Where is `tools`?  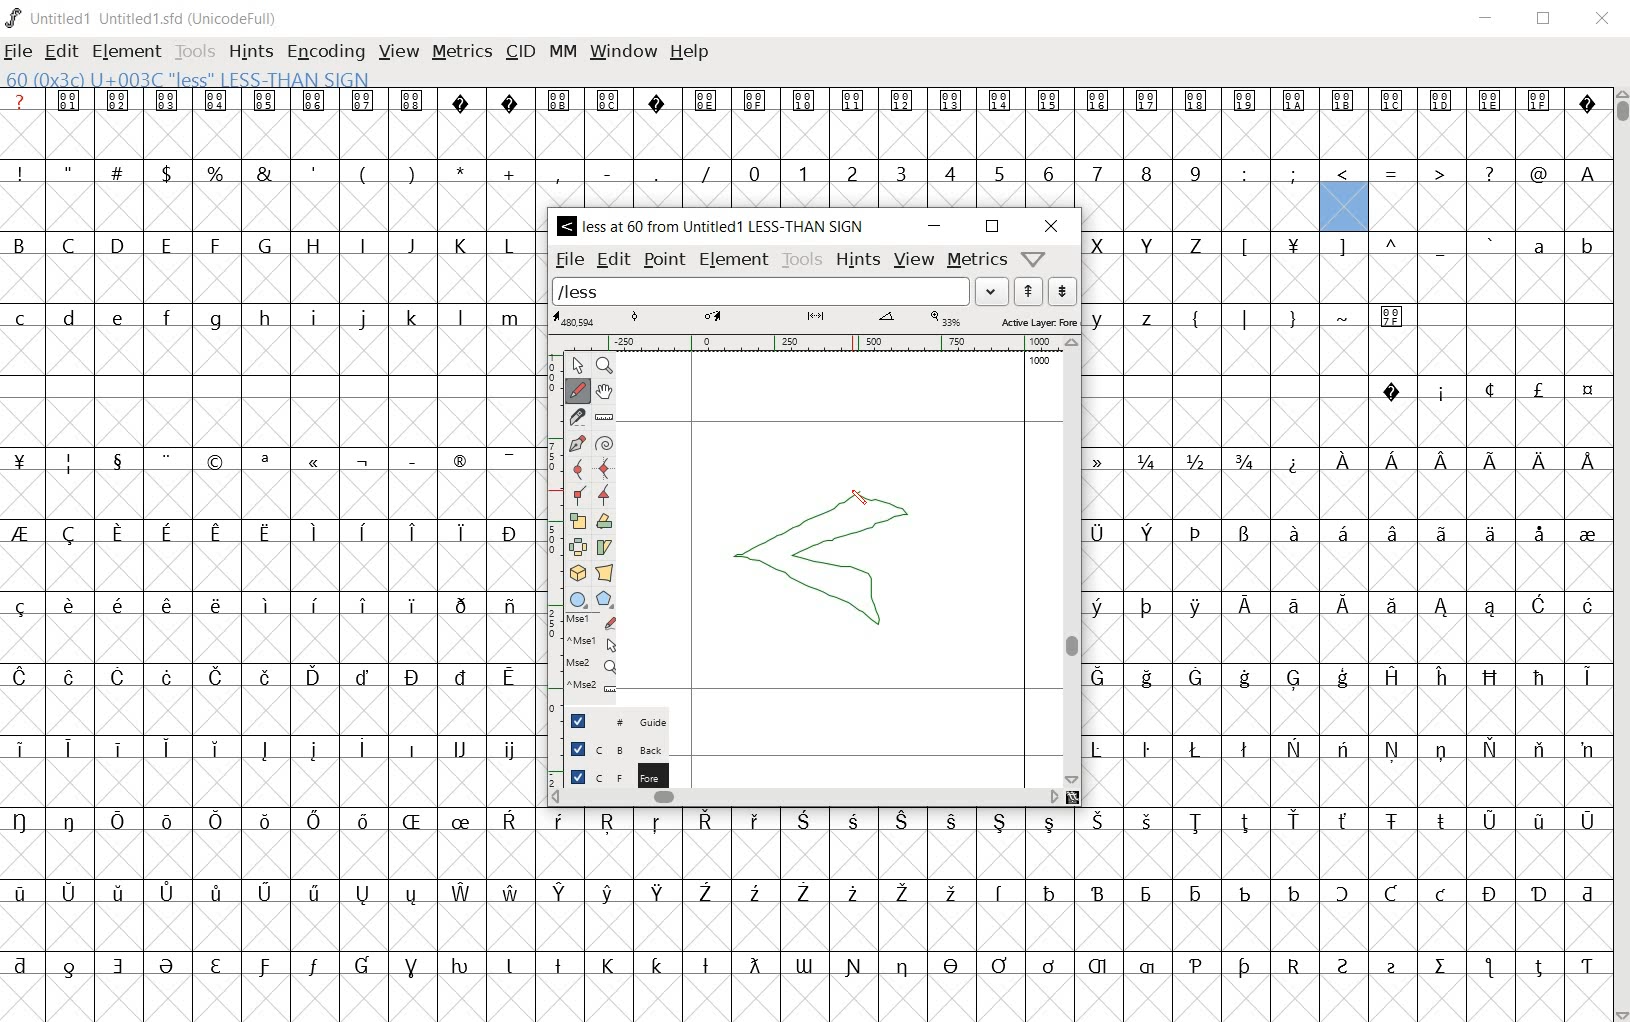 tools is located at coordinates (802, 261).